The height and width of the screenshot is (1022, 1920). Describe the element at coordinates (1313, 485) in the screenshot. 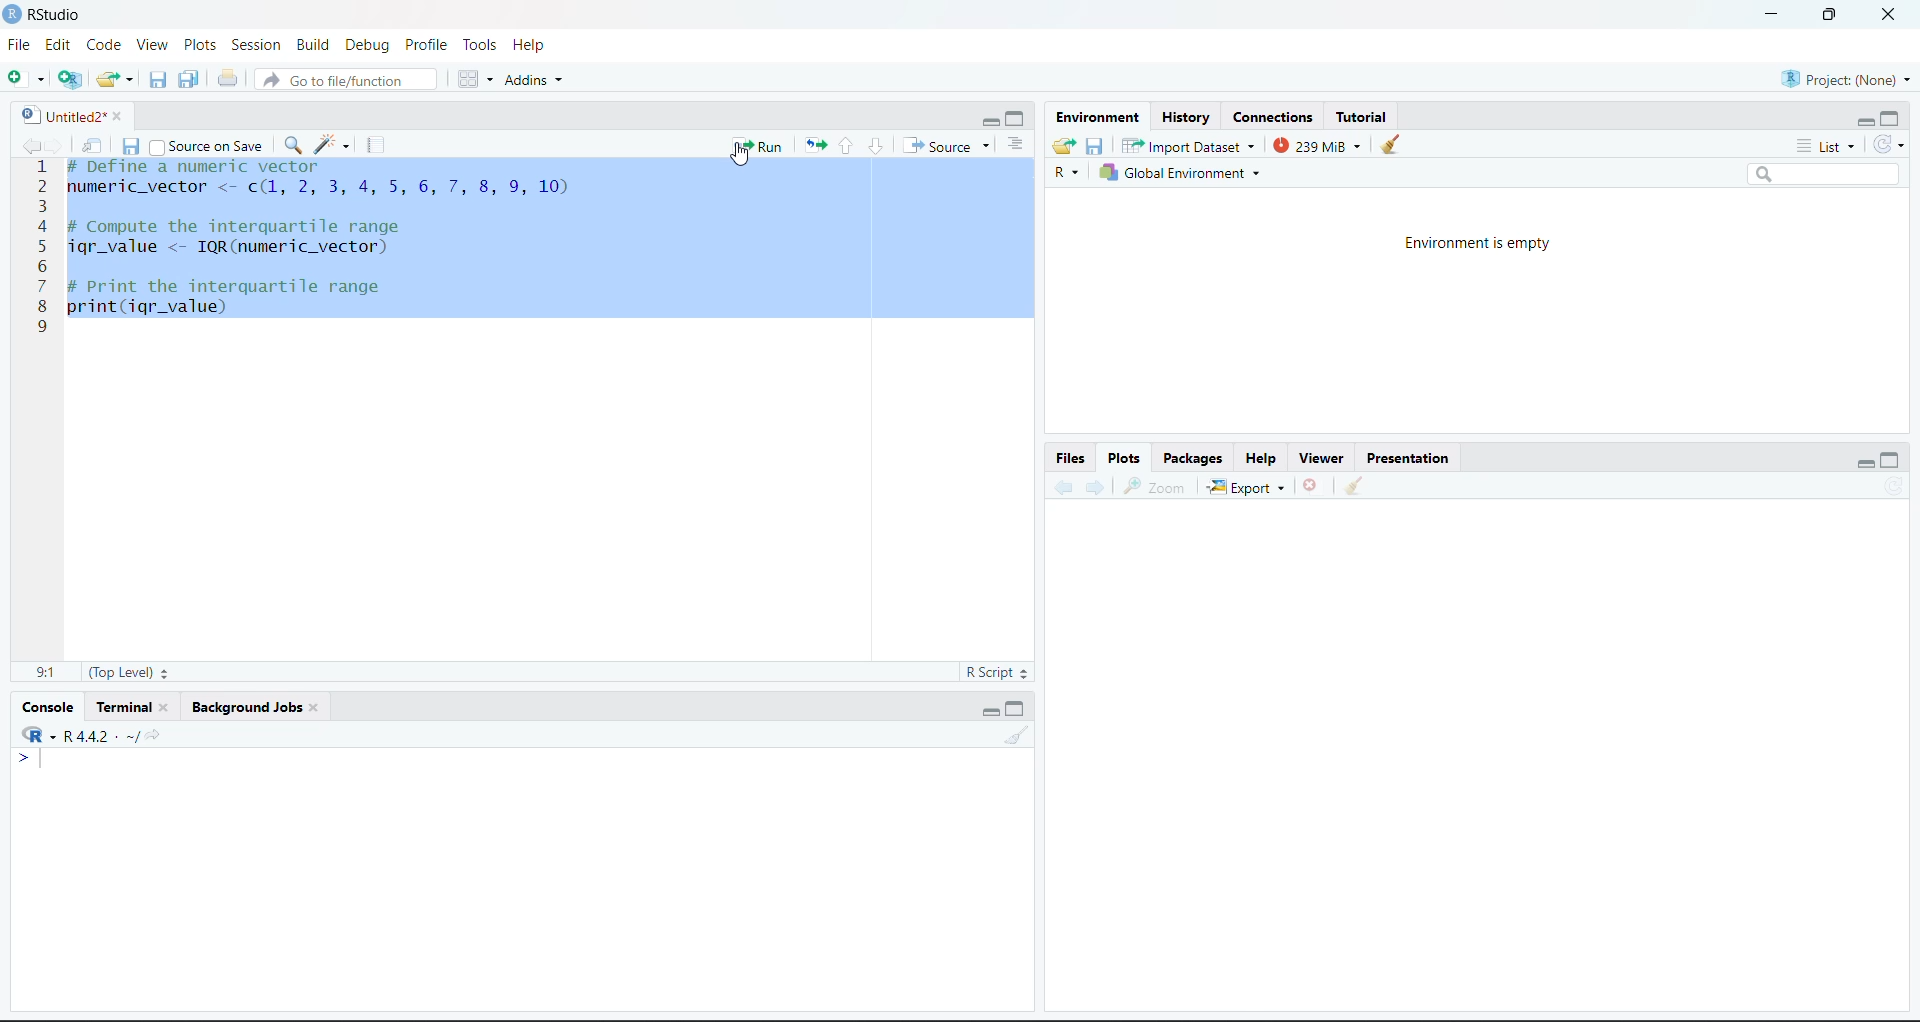

I see `Close` at that location.